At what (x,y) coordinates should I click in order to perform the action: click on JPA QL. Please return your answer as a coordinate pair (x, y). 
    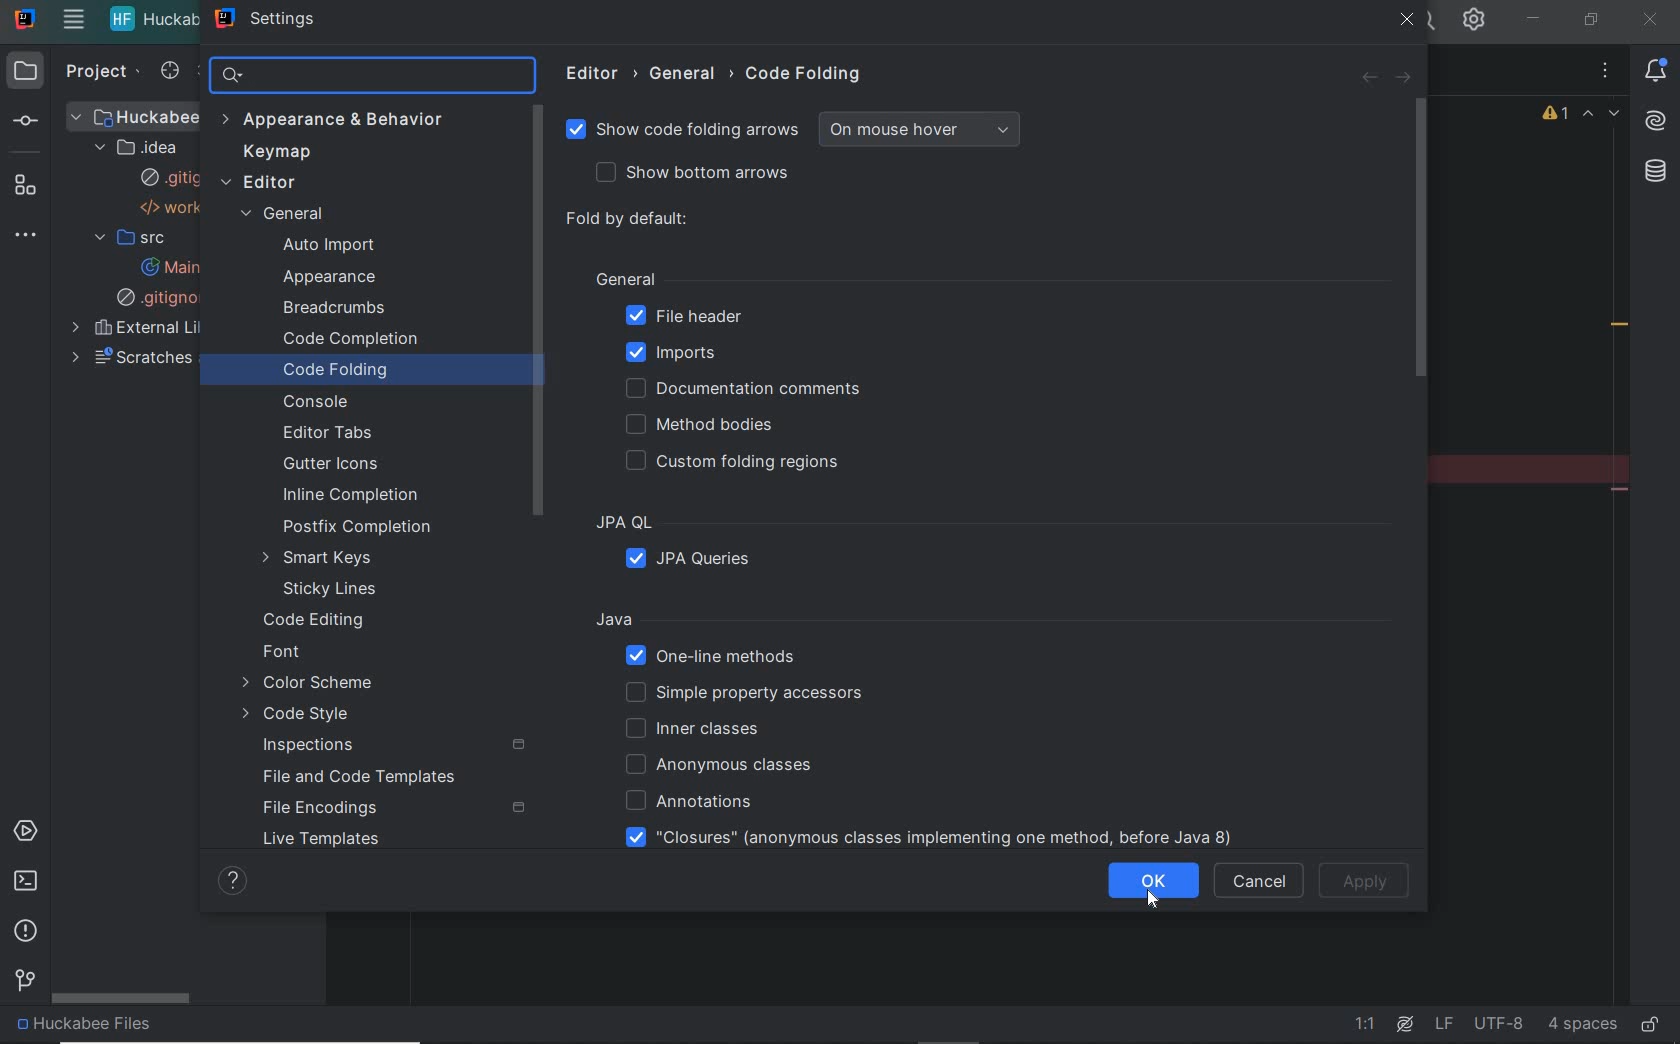
    Looking at the image, I should click on (718, 519).